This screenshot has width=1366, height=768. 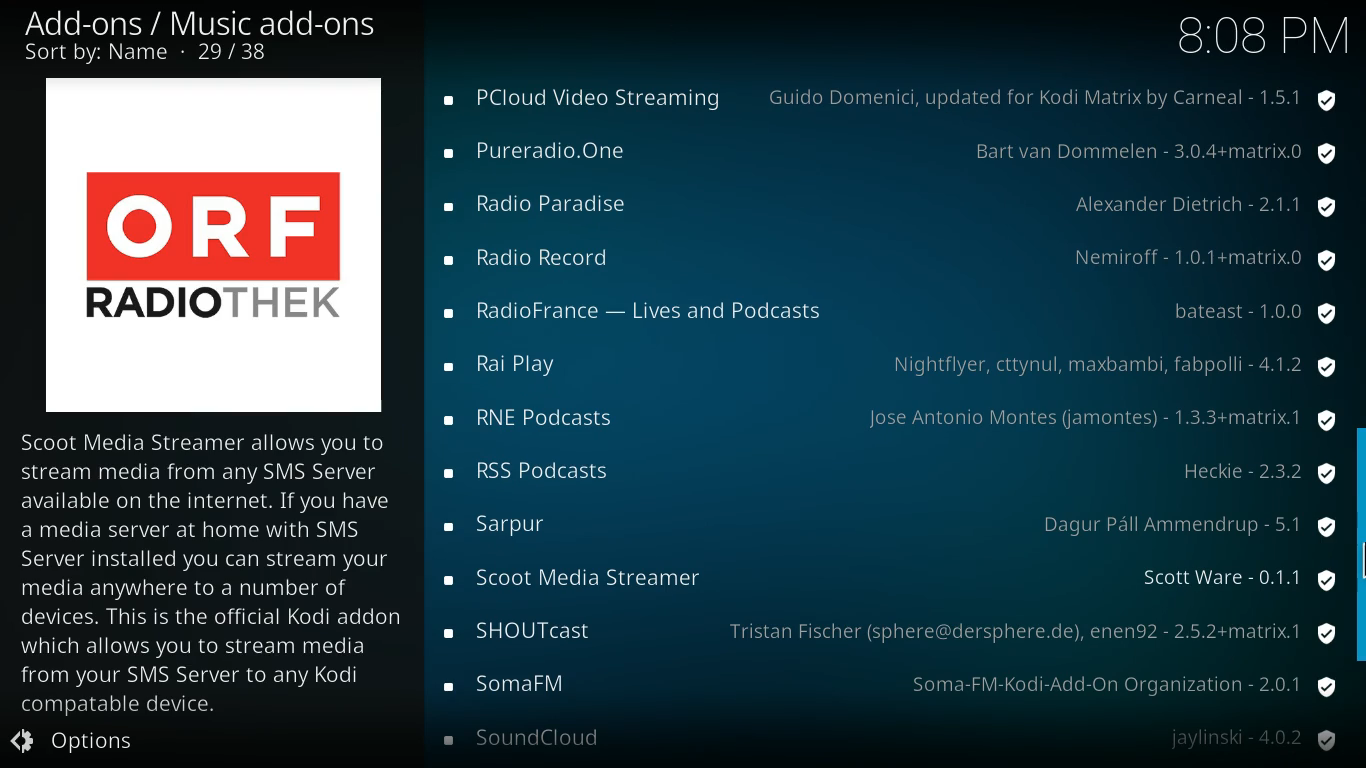 I want to click on add-on, so click(x=515, y=682).